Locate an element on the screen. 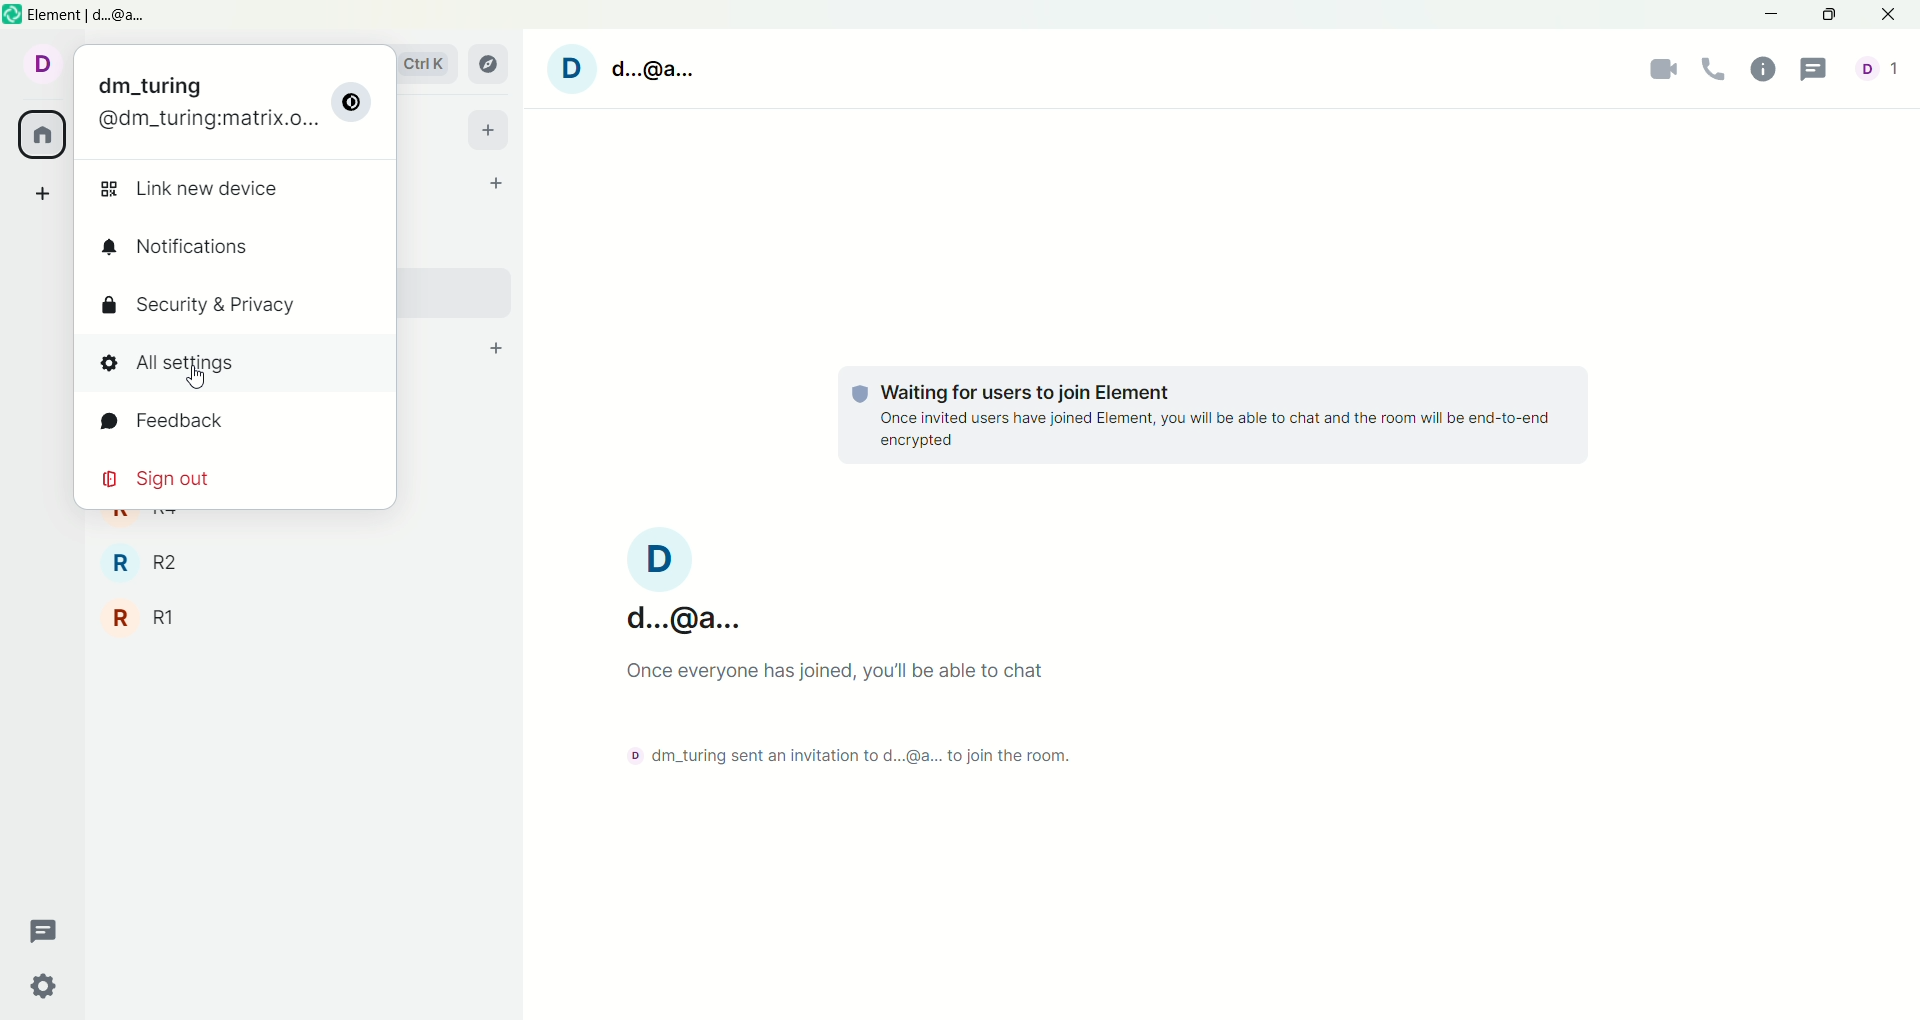 This screenshot has height=1020, width=1920. close is located at coordinates (1891, 16).